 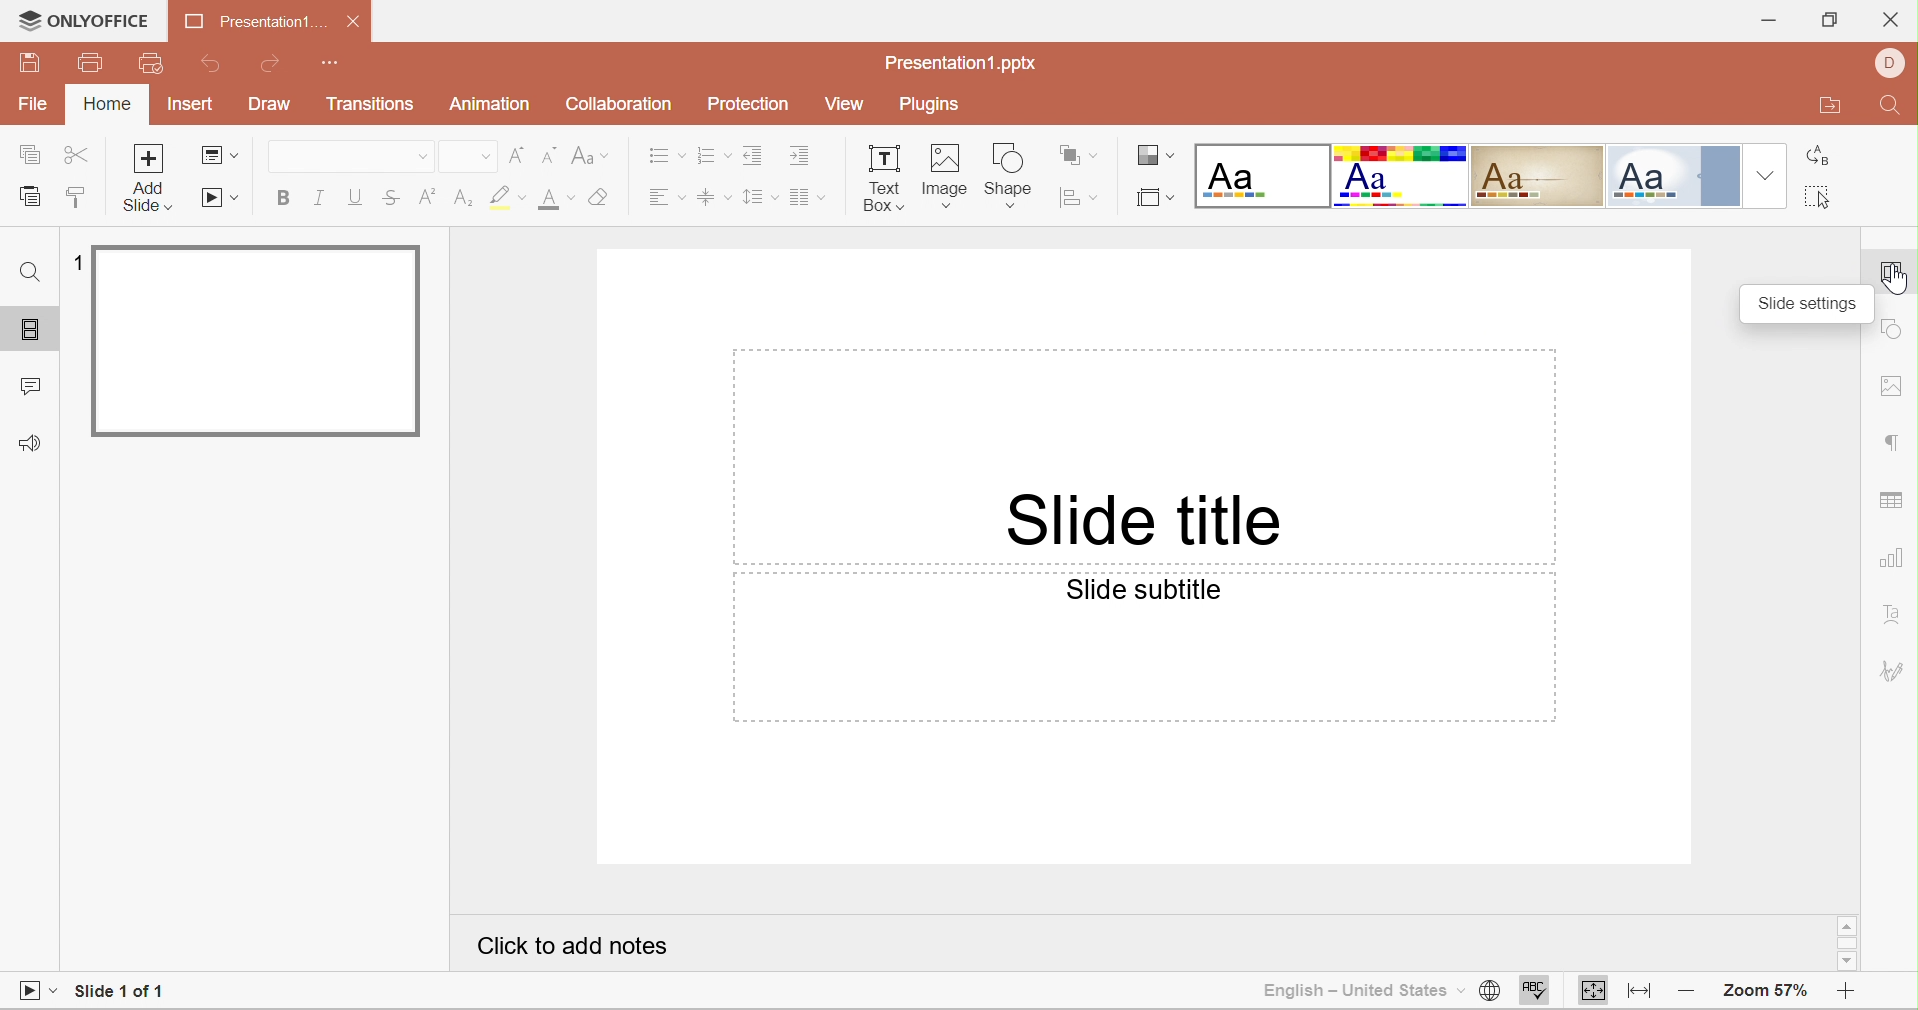 I want to click on Highlight color, so click(x=509, y=198).